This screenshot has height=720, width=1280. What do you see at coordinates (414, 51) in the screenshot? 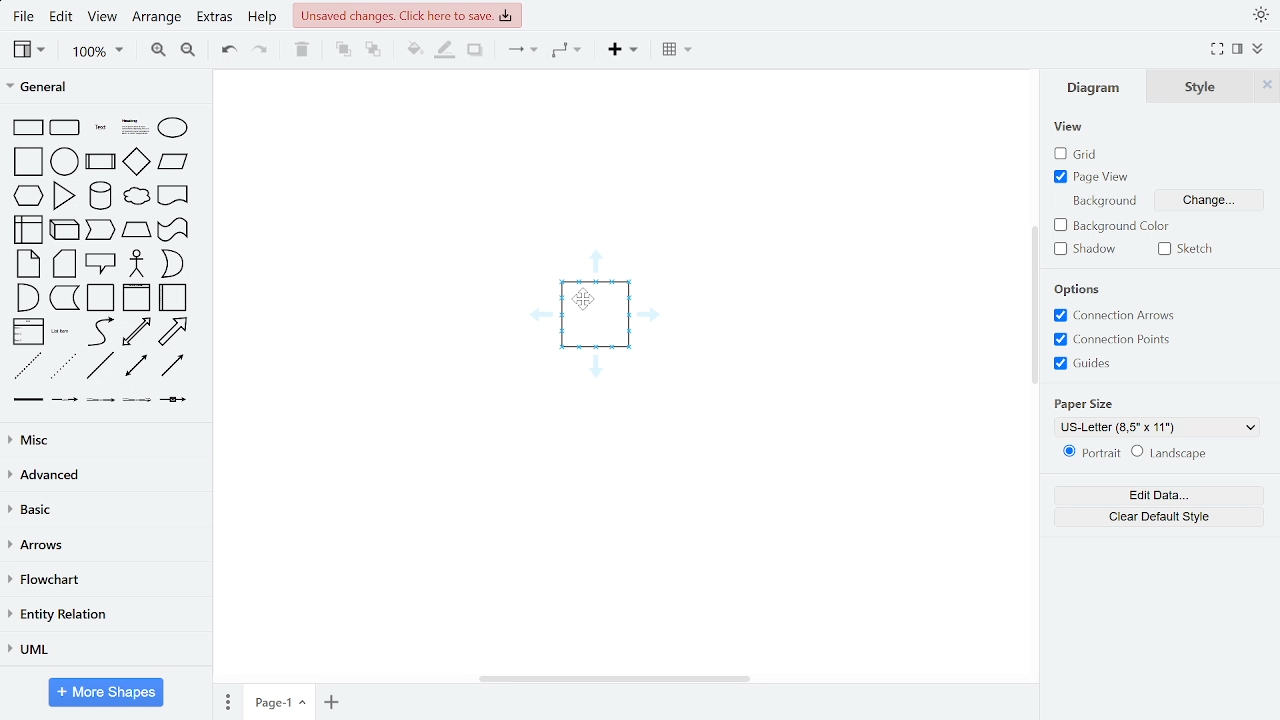
I see `fill color` at bounding box center [414, 51].